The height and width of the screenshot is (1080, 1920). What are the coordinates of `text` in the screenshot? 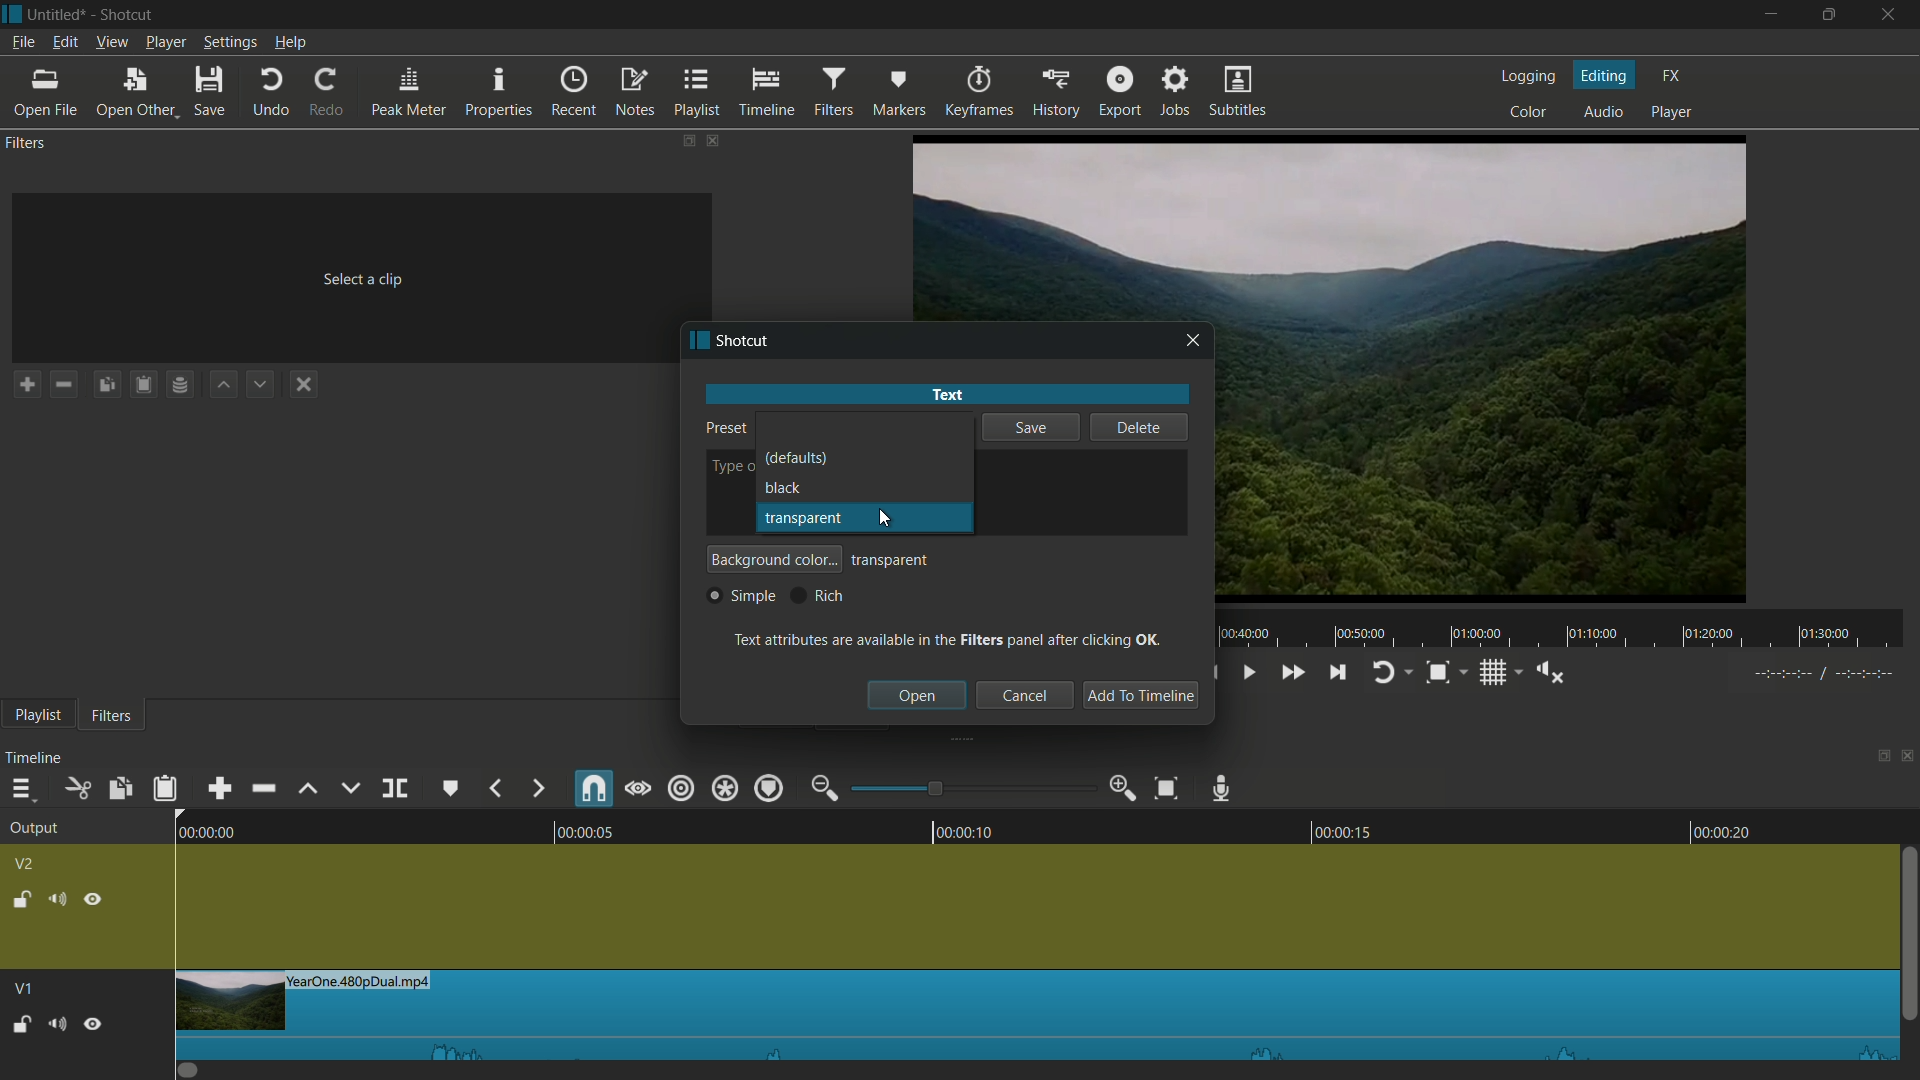 It's located at (946, 394).